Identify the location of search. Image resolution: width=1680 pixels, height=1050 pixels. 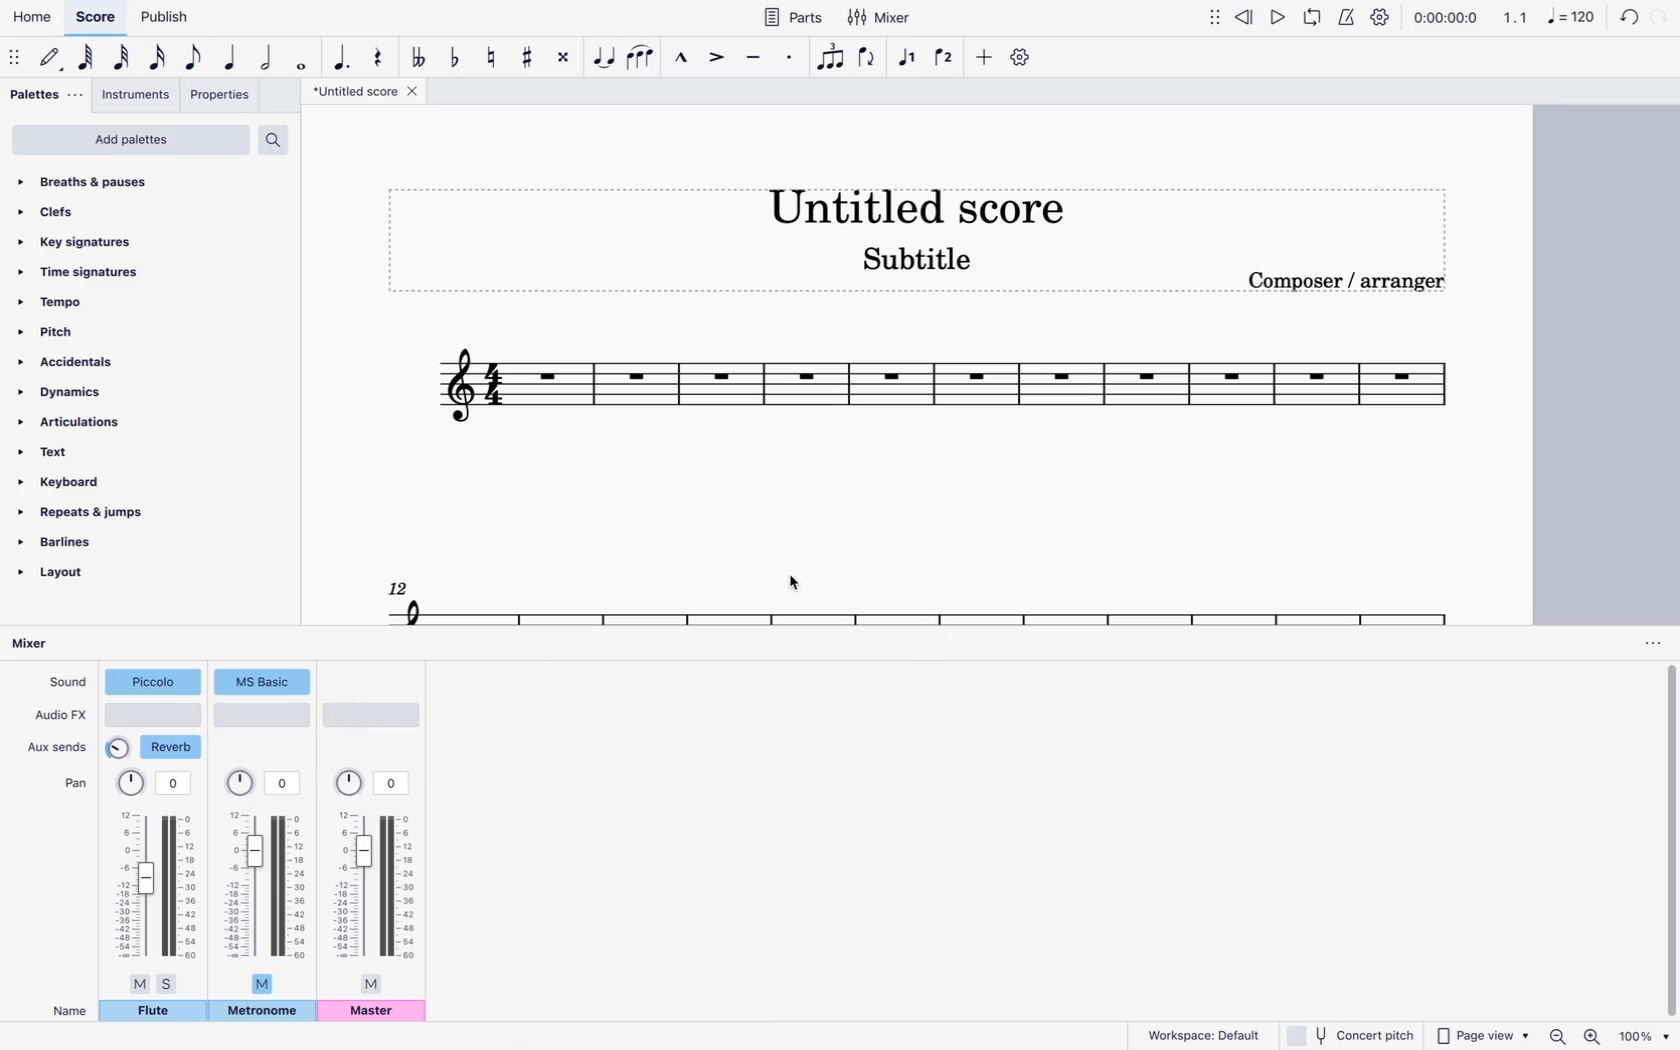
(279, 139).